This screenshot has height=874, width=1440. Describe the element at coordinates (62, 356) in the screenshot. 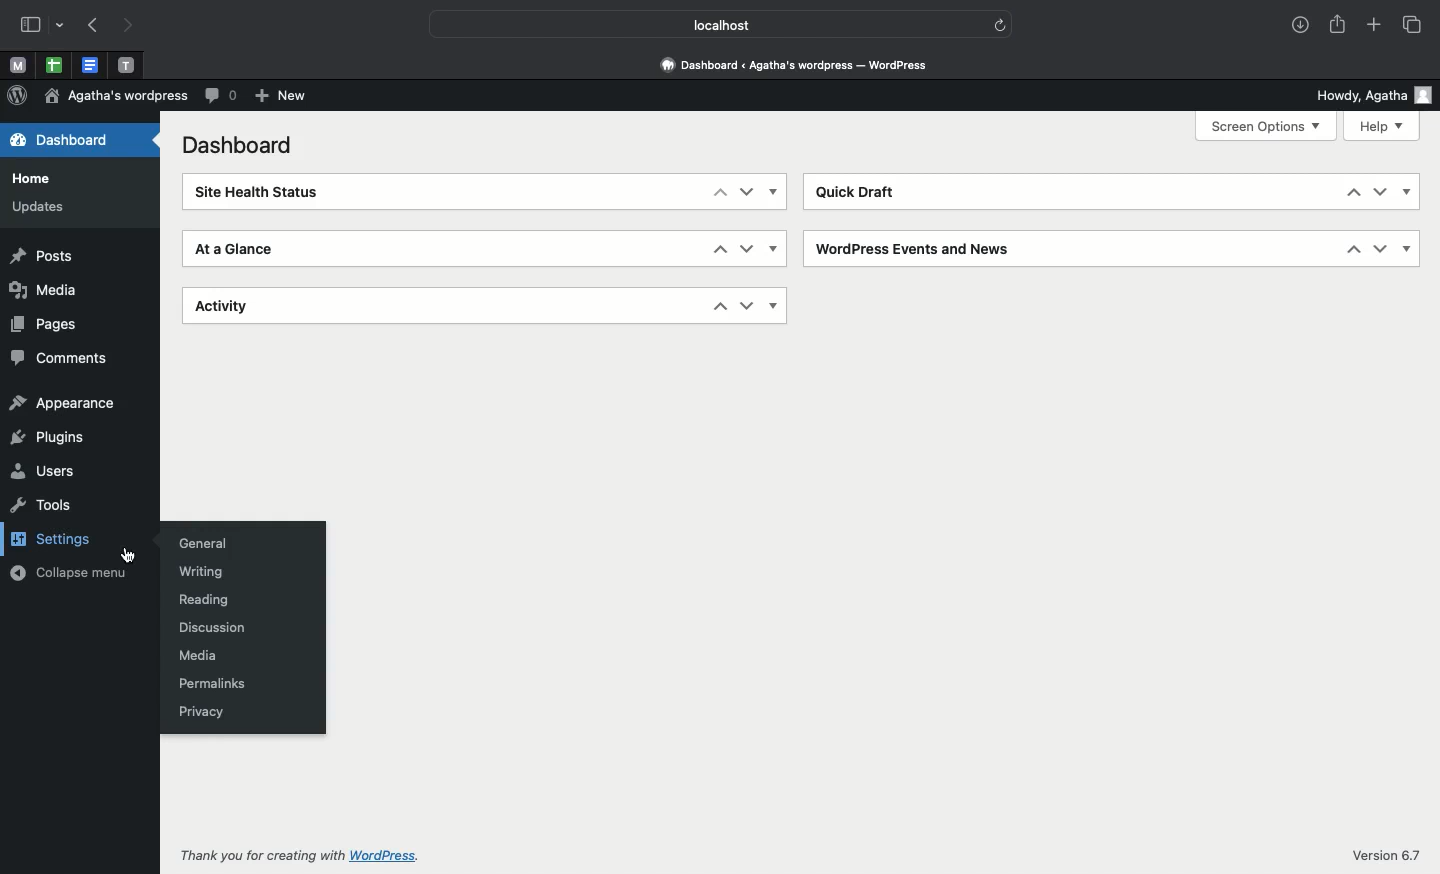

I see `Comments` at that location.